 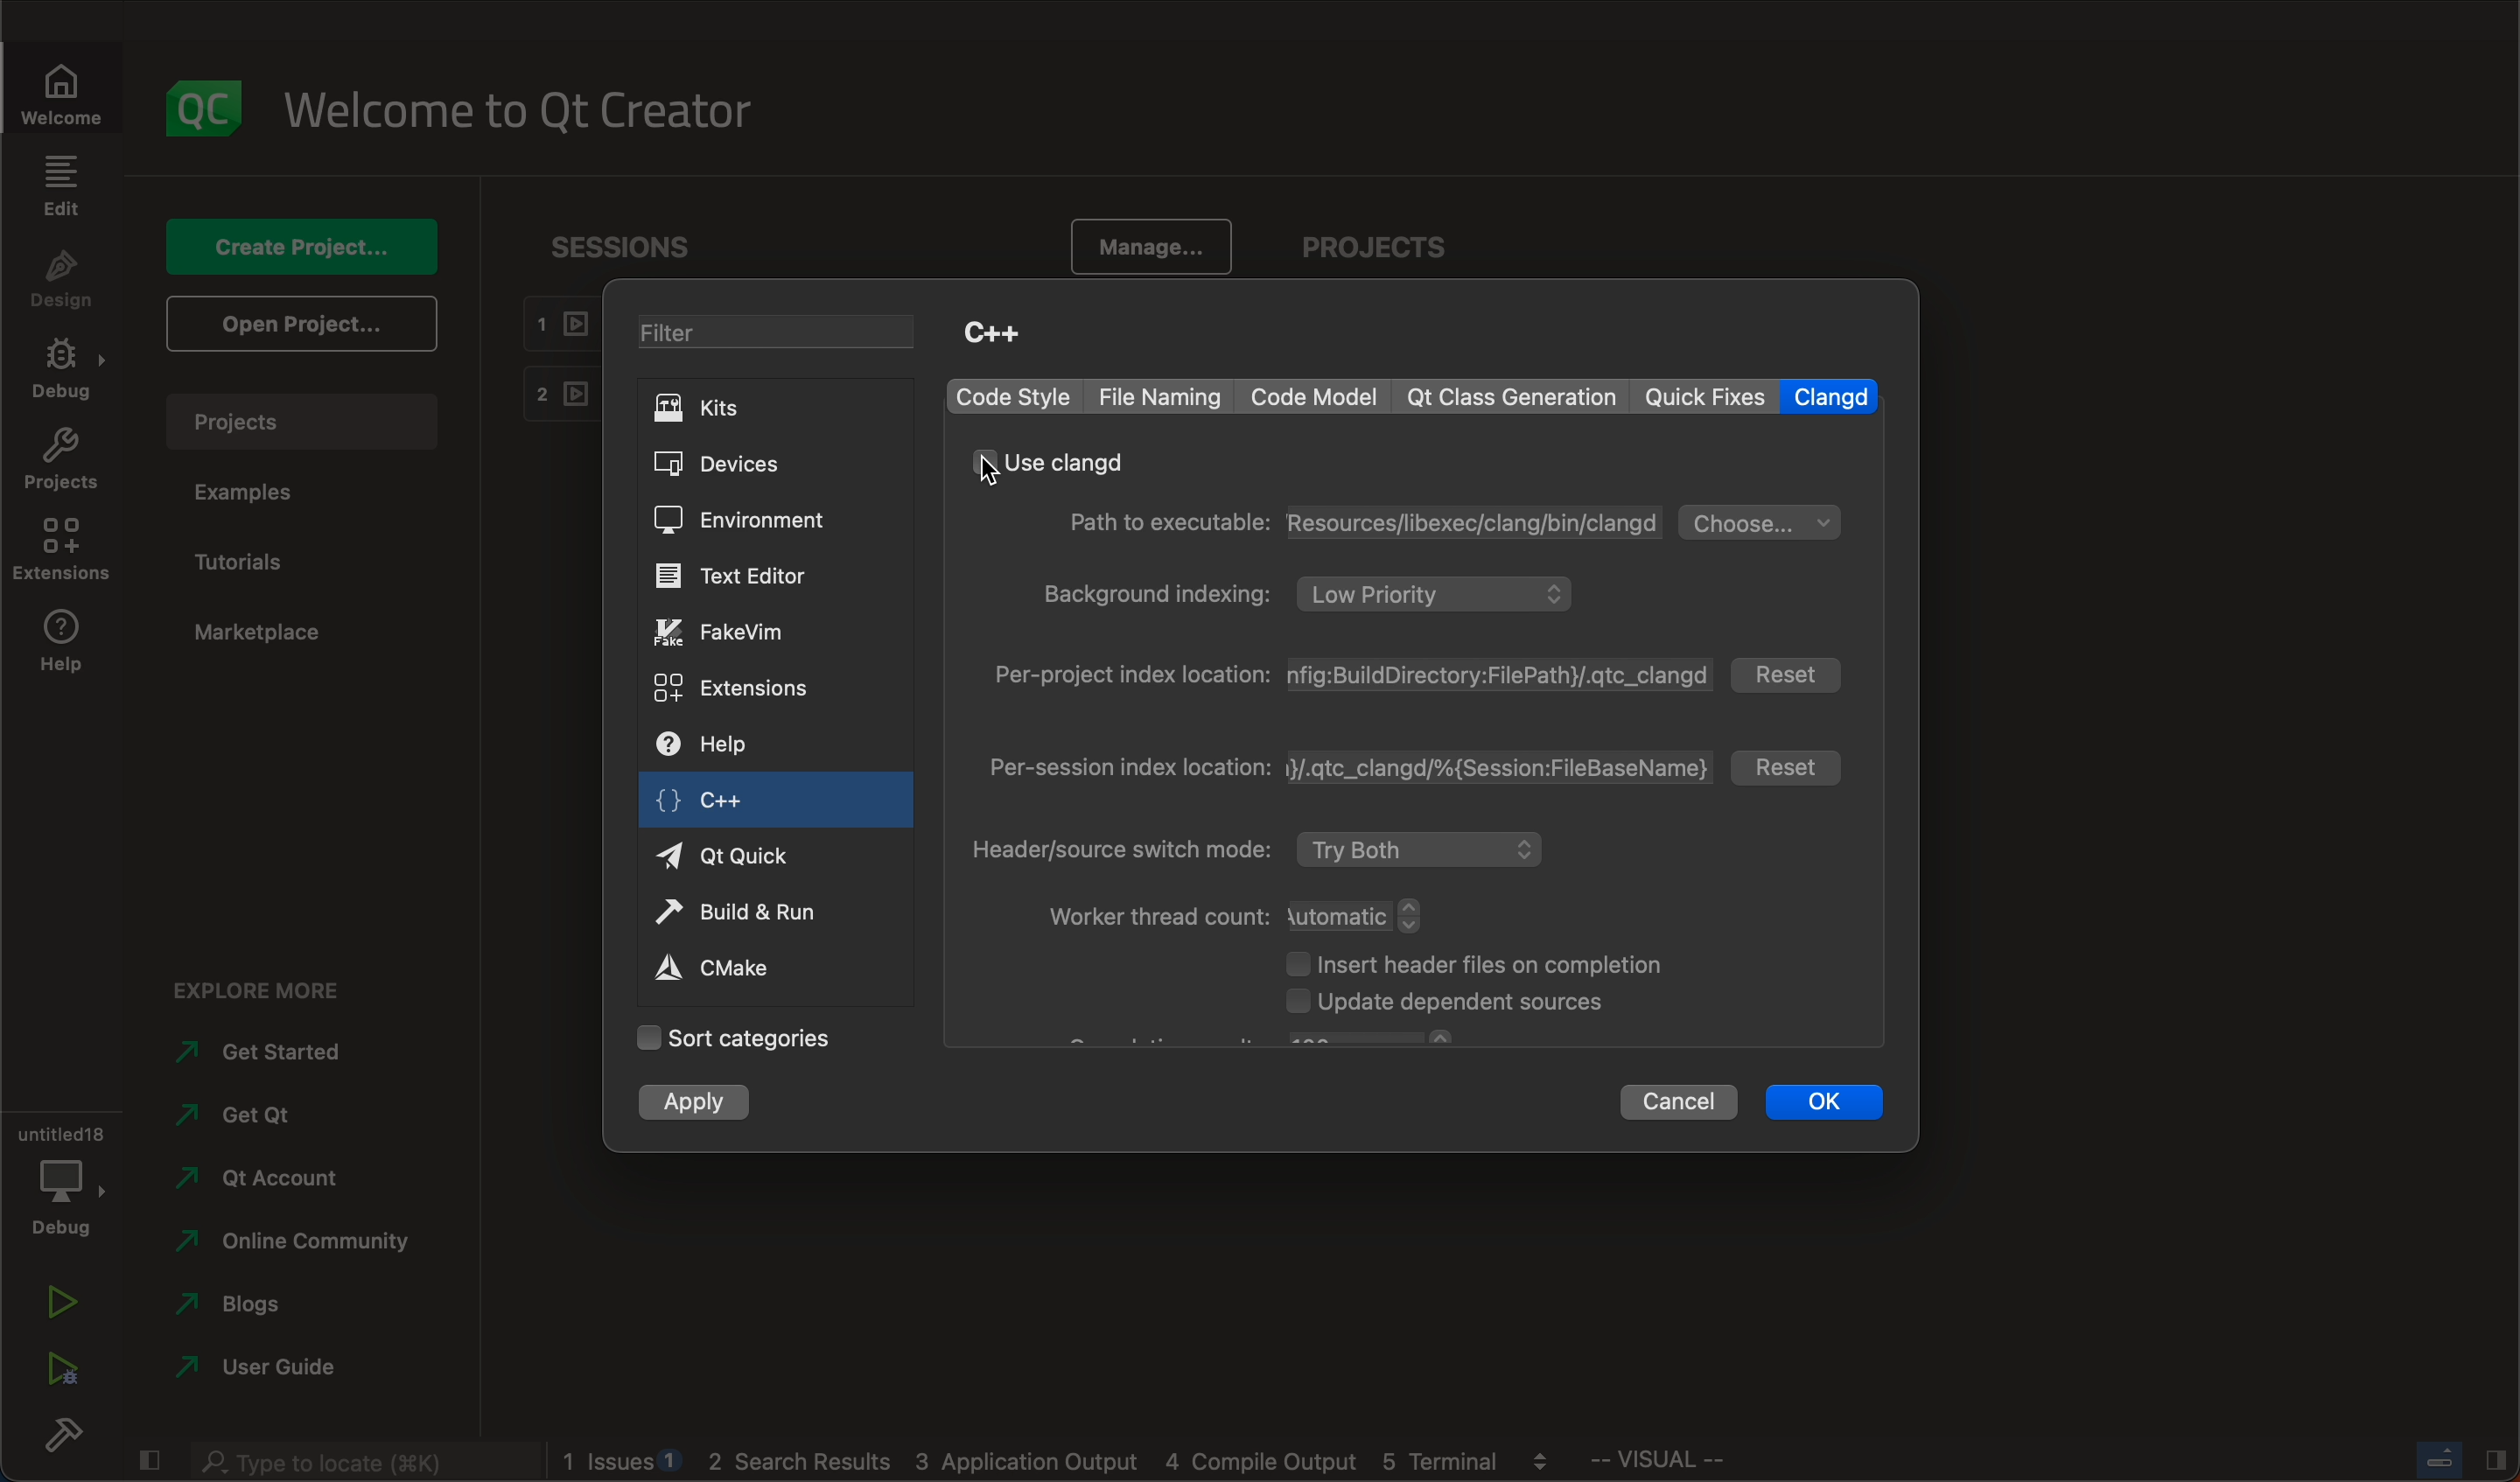 I want to click on quick fixes, so click(x=1706, y=396).